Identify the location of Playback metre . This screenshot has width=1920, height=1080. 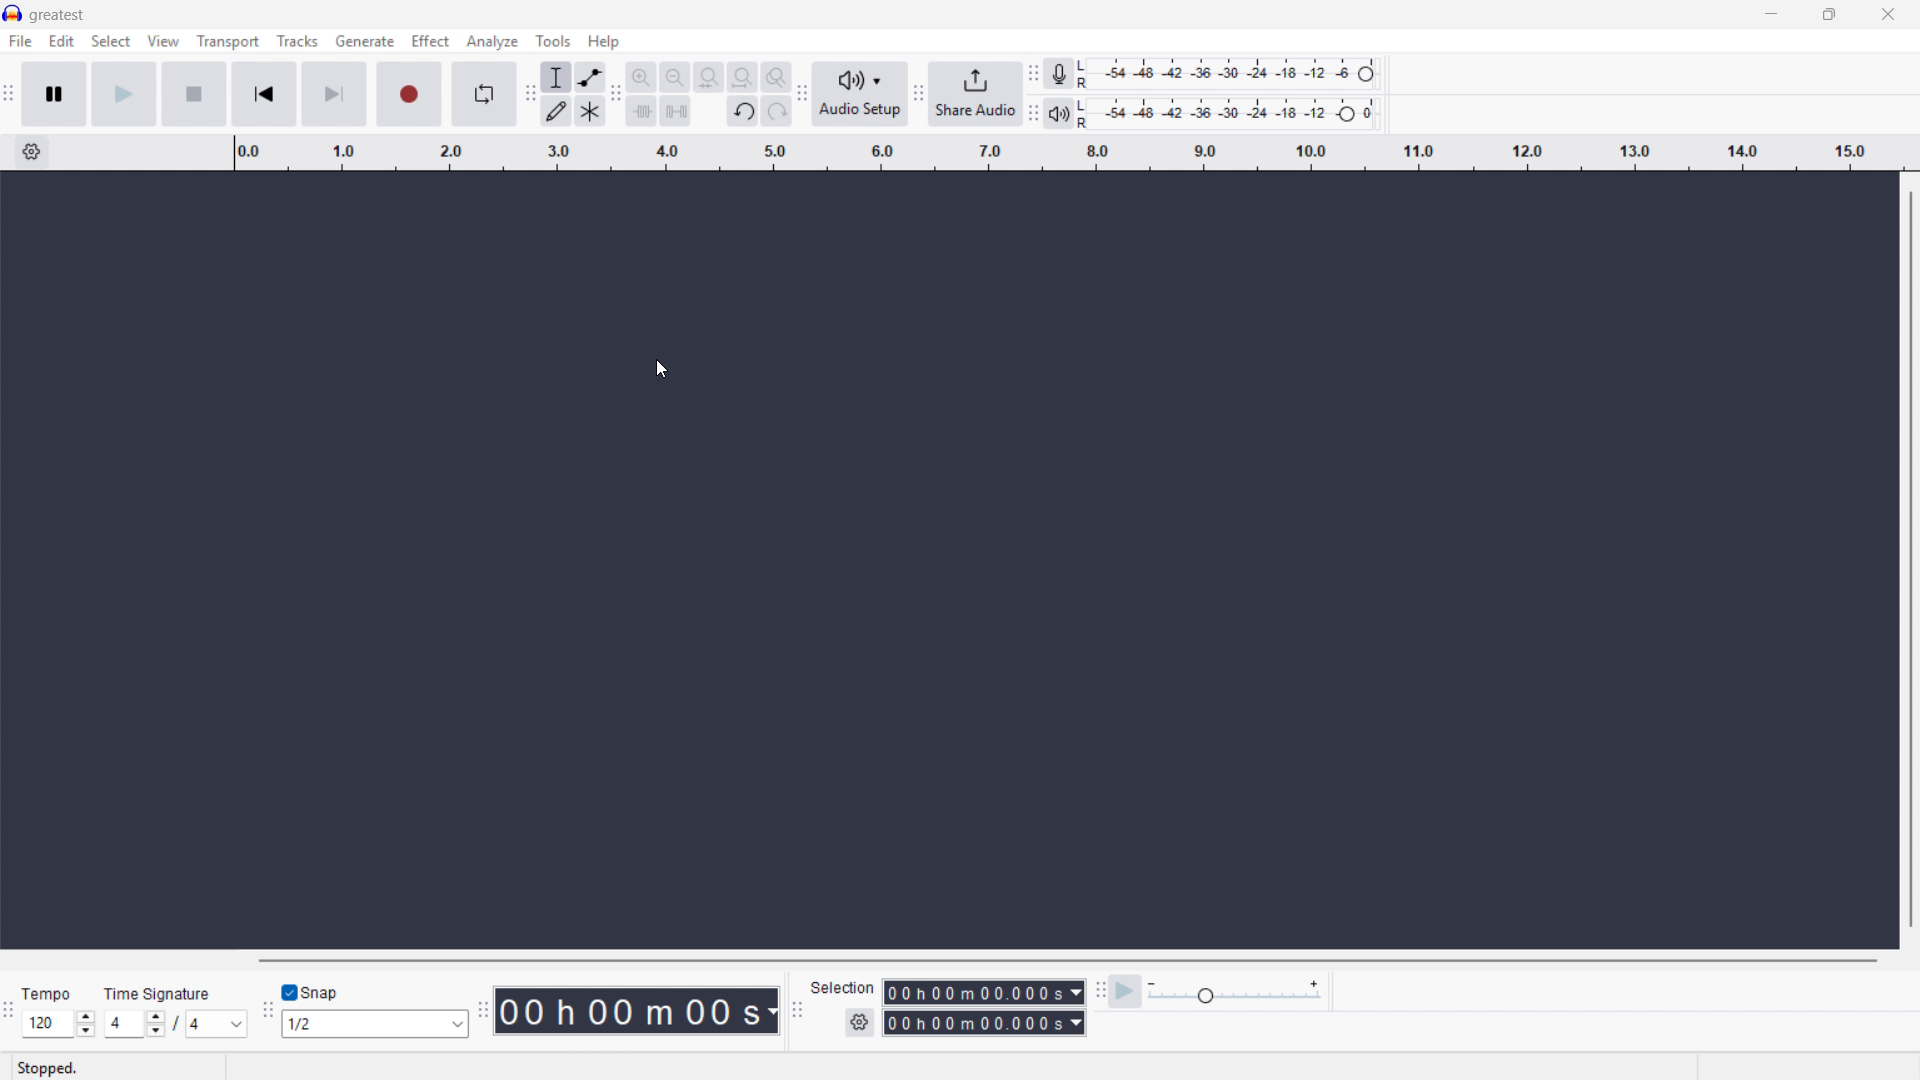
(1059, 114).